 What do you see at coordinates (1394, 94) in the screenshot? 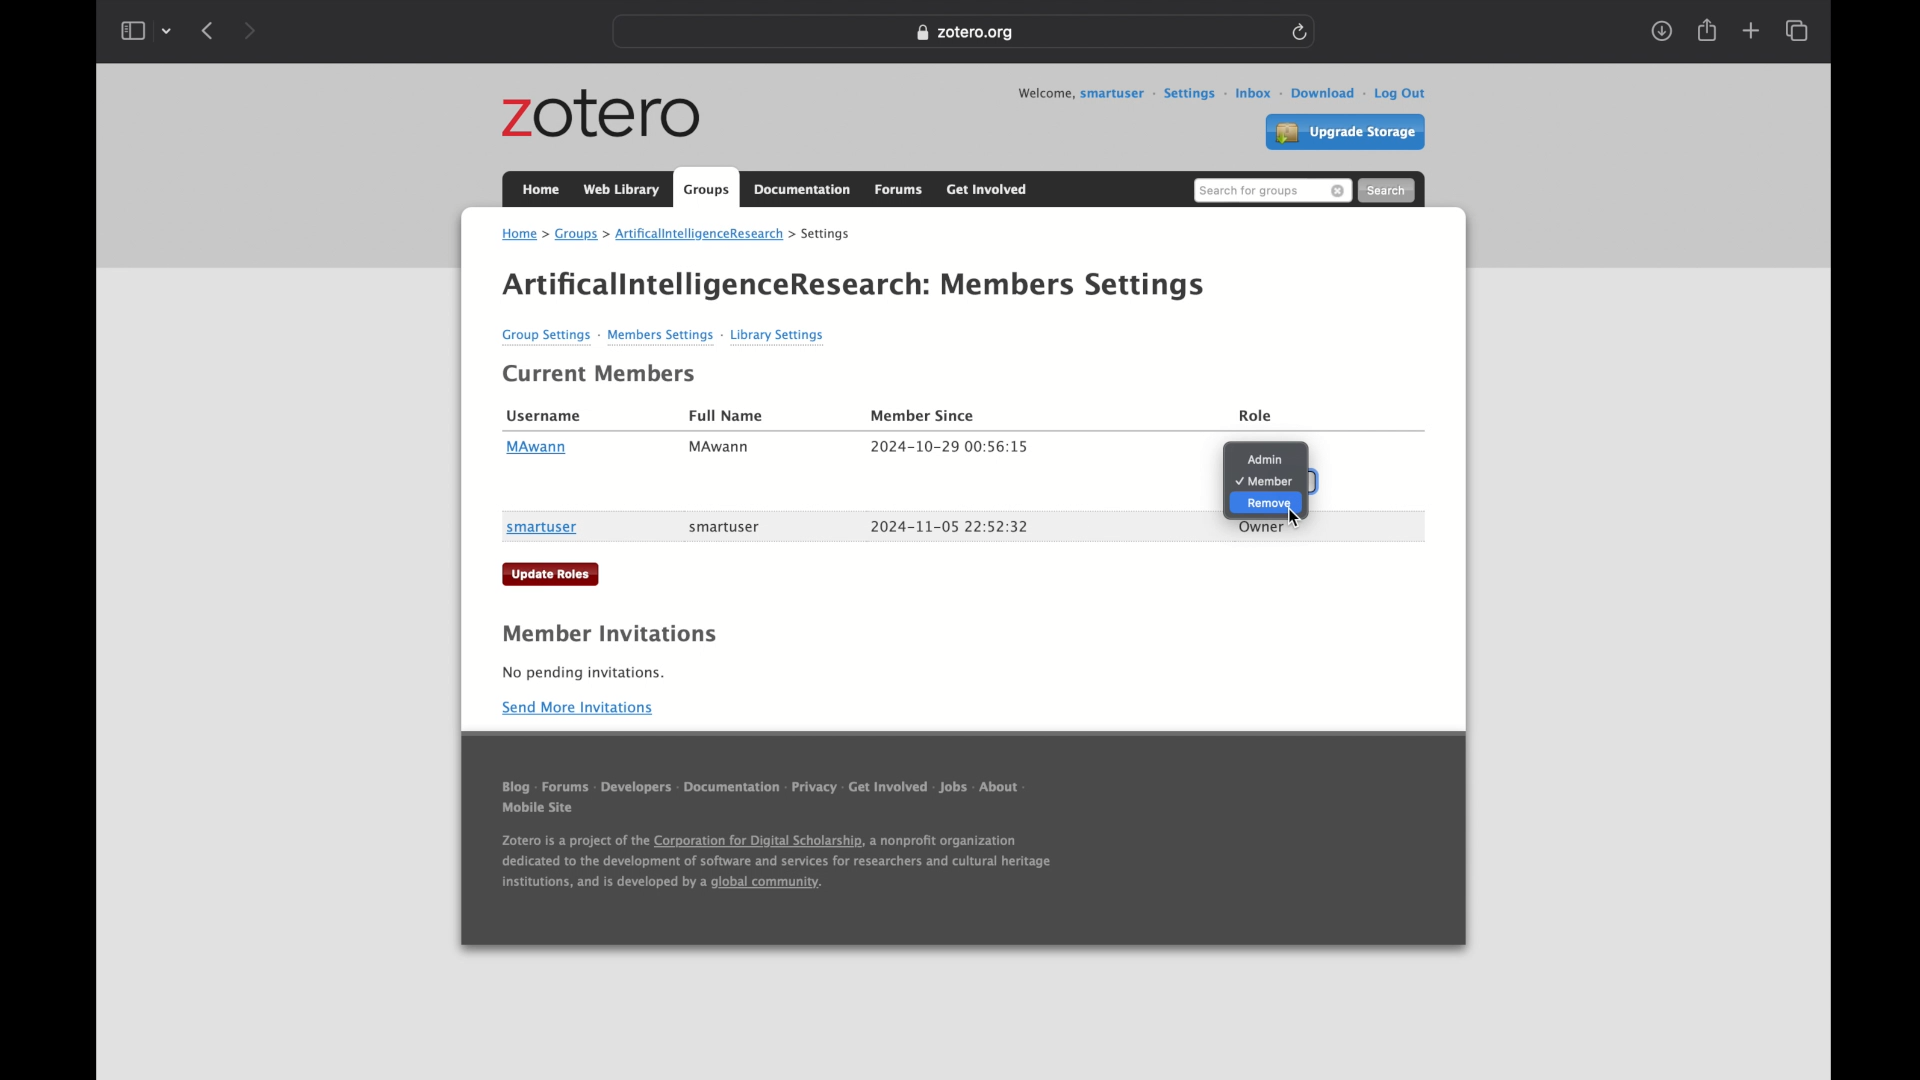
I see `log out` at bounding box center [1394, 94].